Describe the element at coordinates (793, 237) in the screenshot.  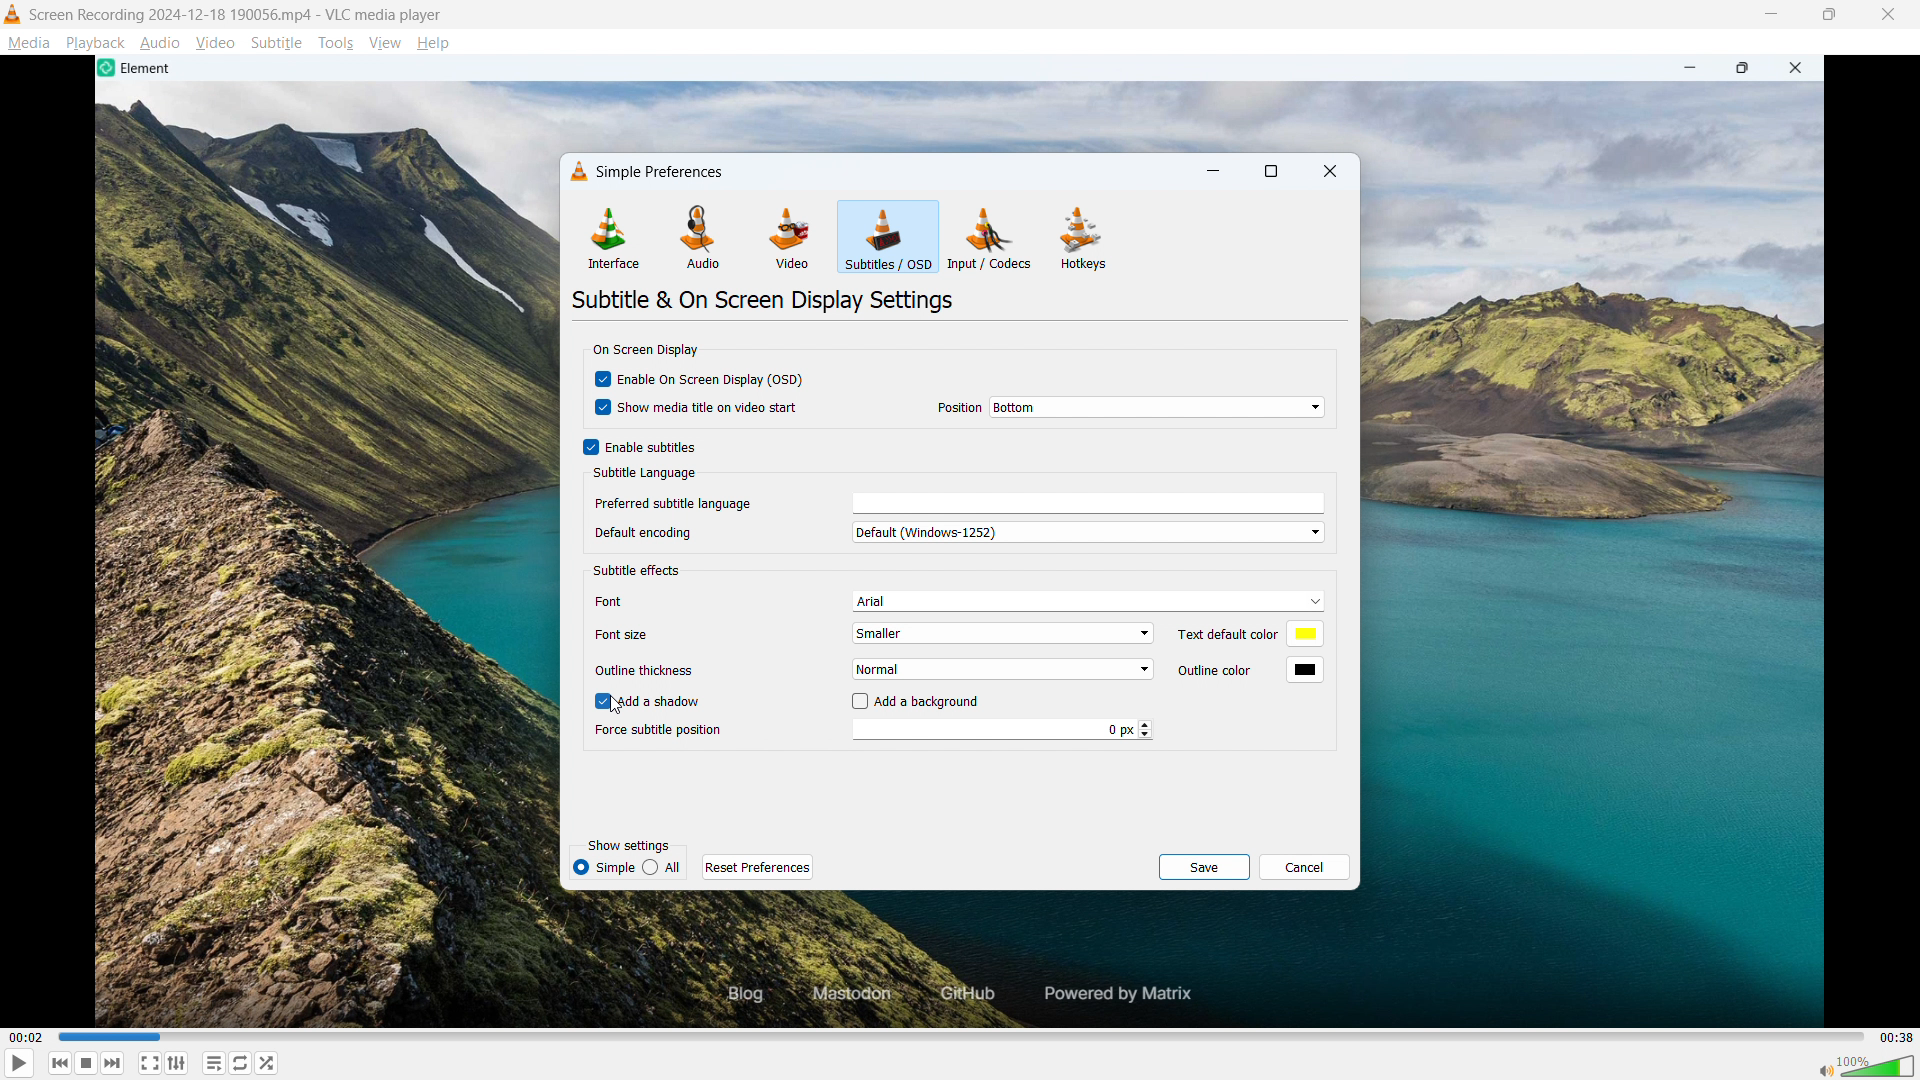
I see `Video ` at that location.